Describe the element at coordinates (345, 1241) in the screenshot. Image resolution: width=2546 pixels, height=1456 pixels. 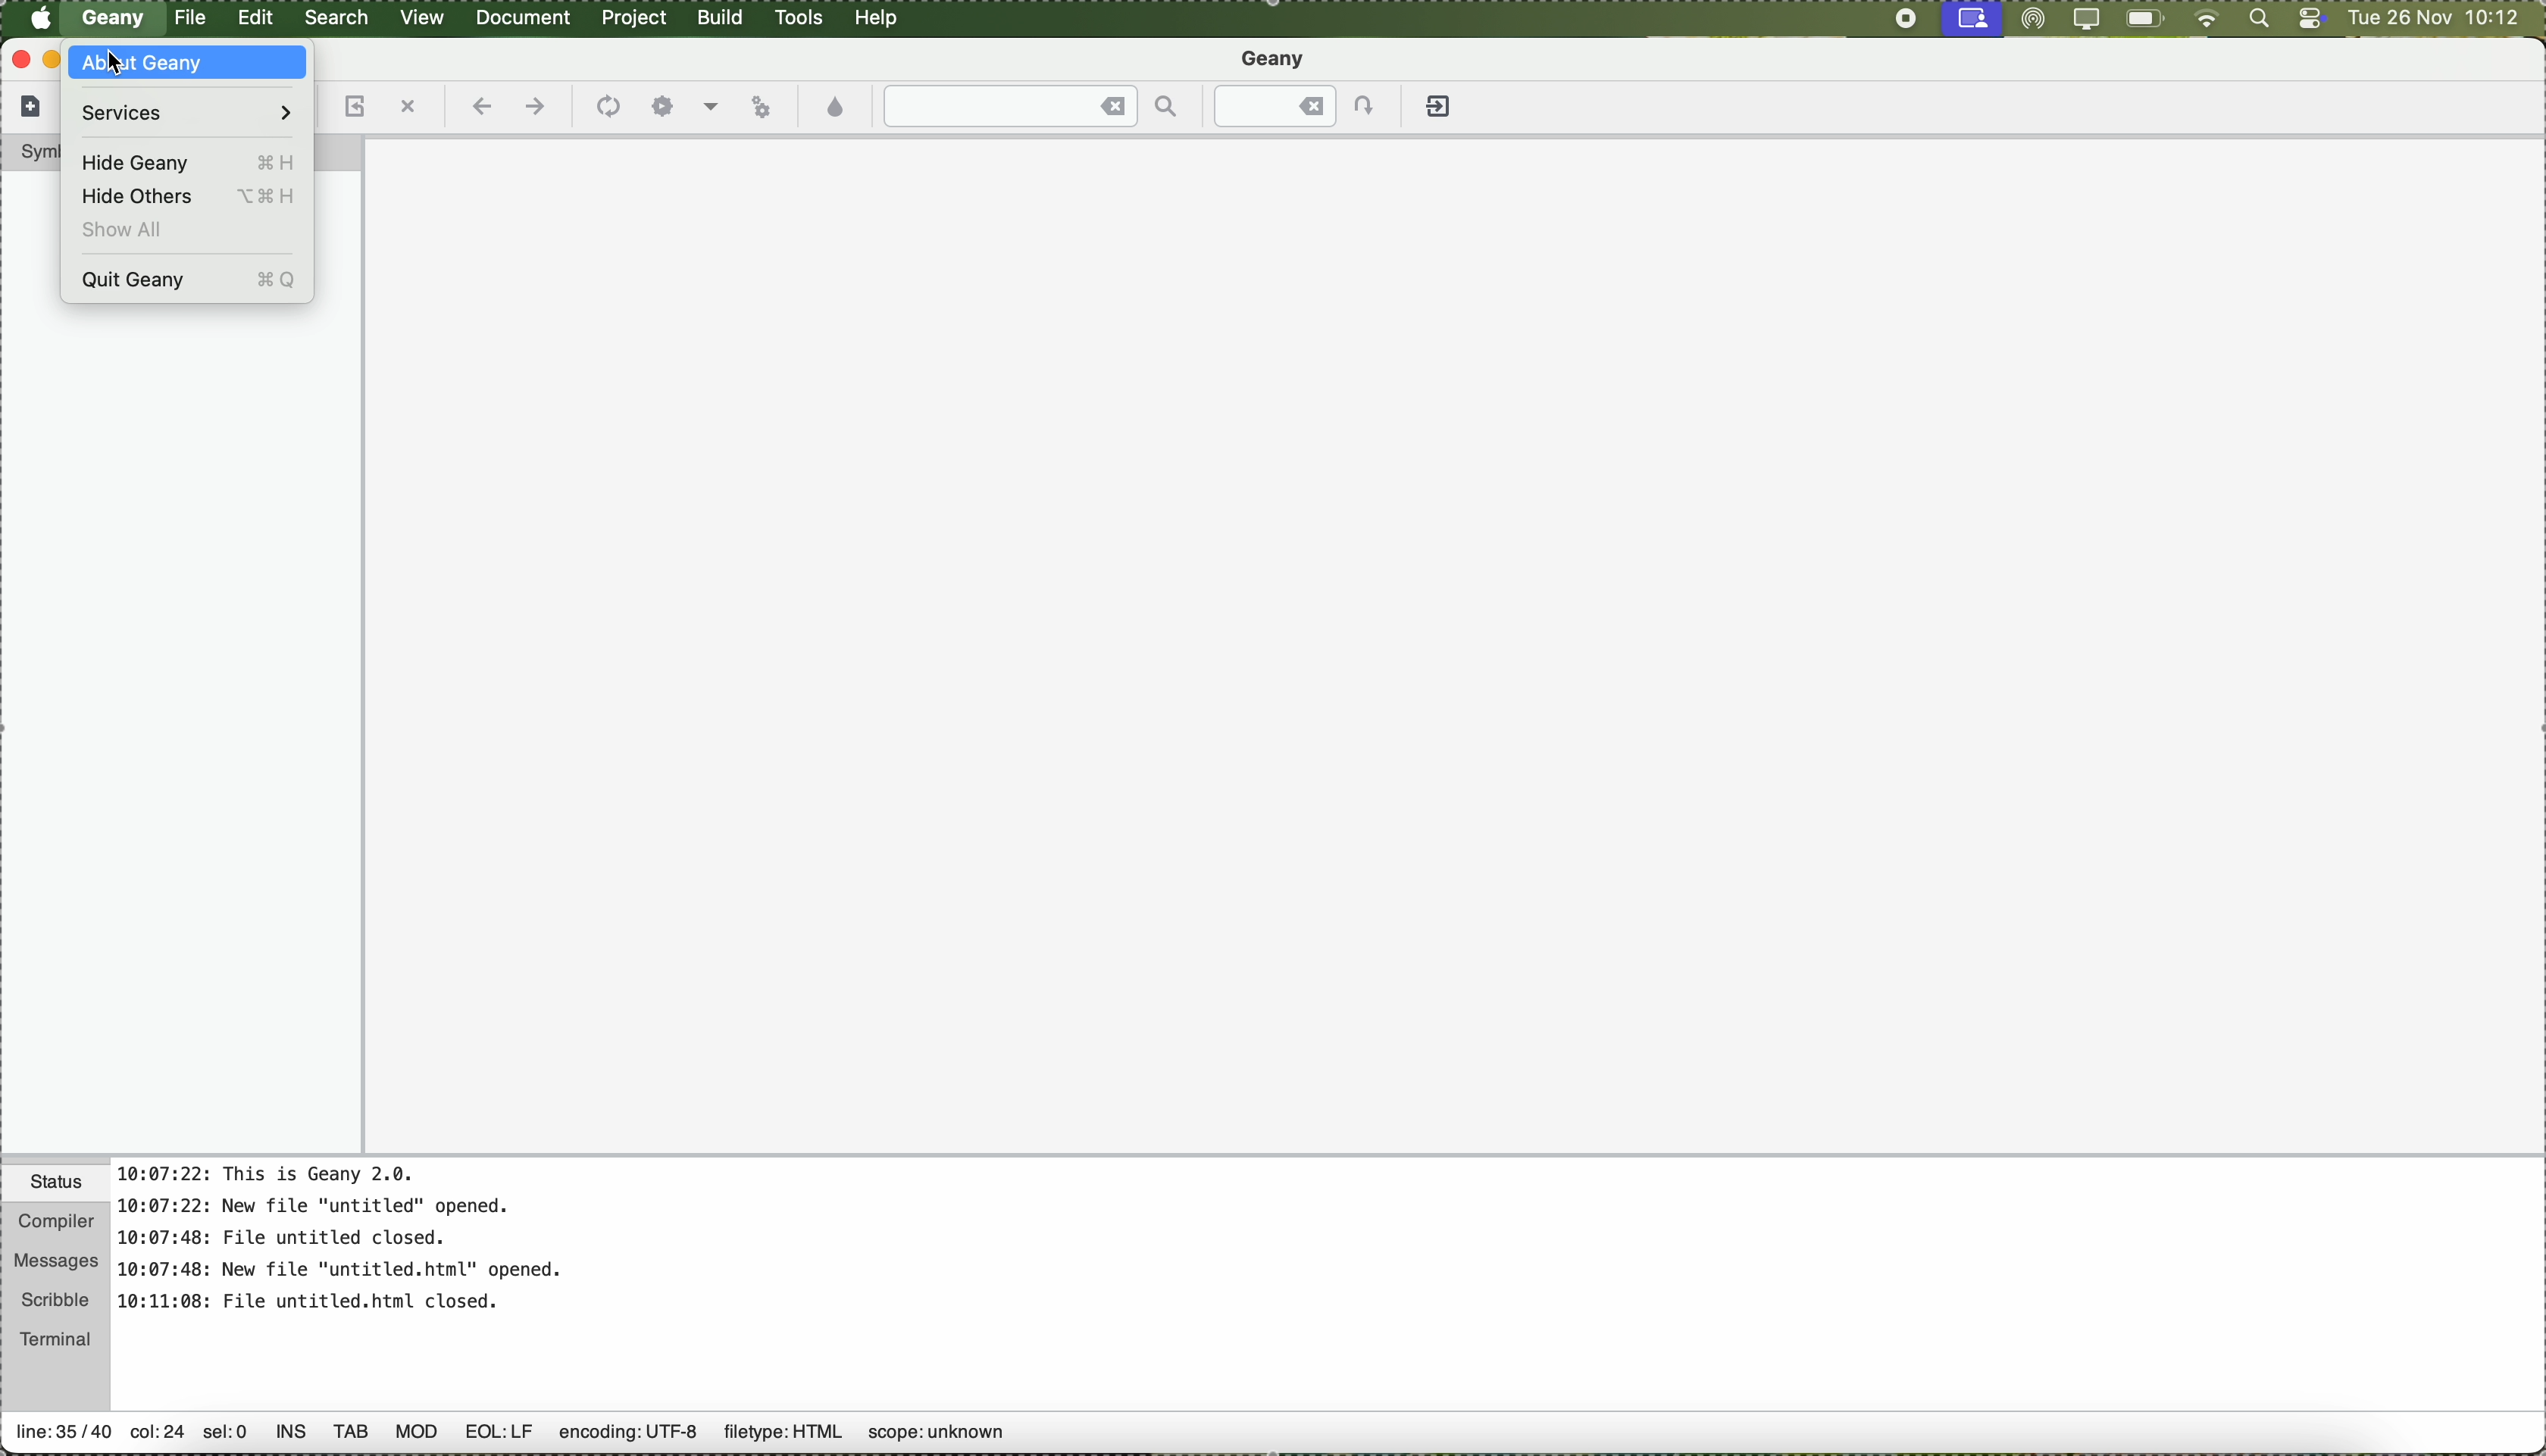
I see `Time and history of files` at that location.